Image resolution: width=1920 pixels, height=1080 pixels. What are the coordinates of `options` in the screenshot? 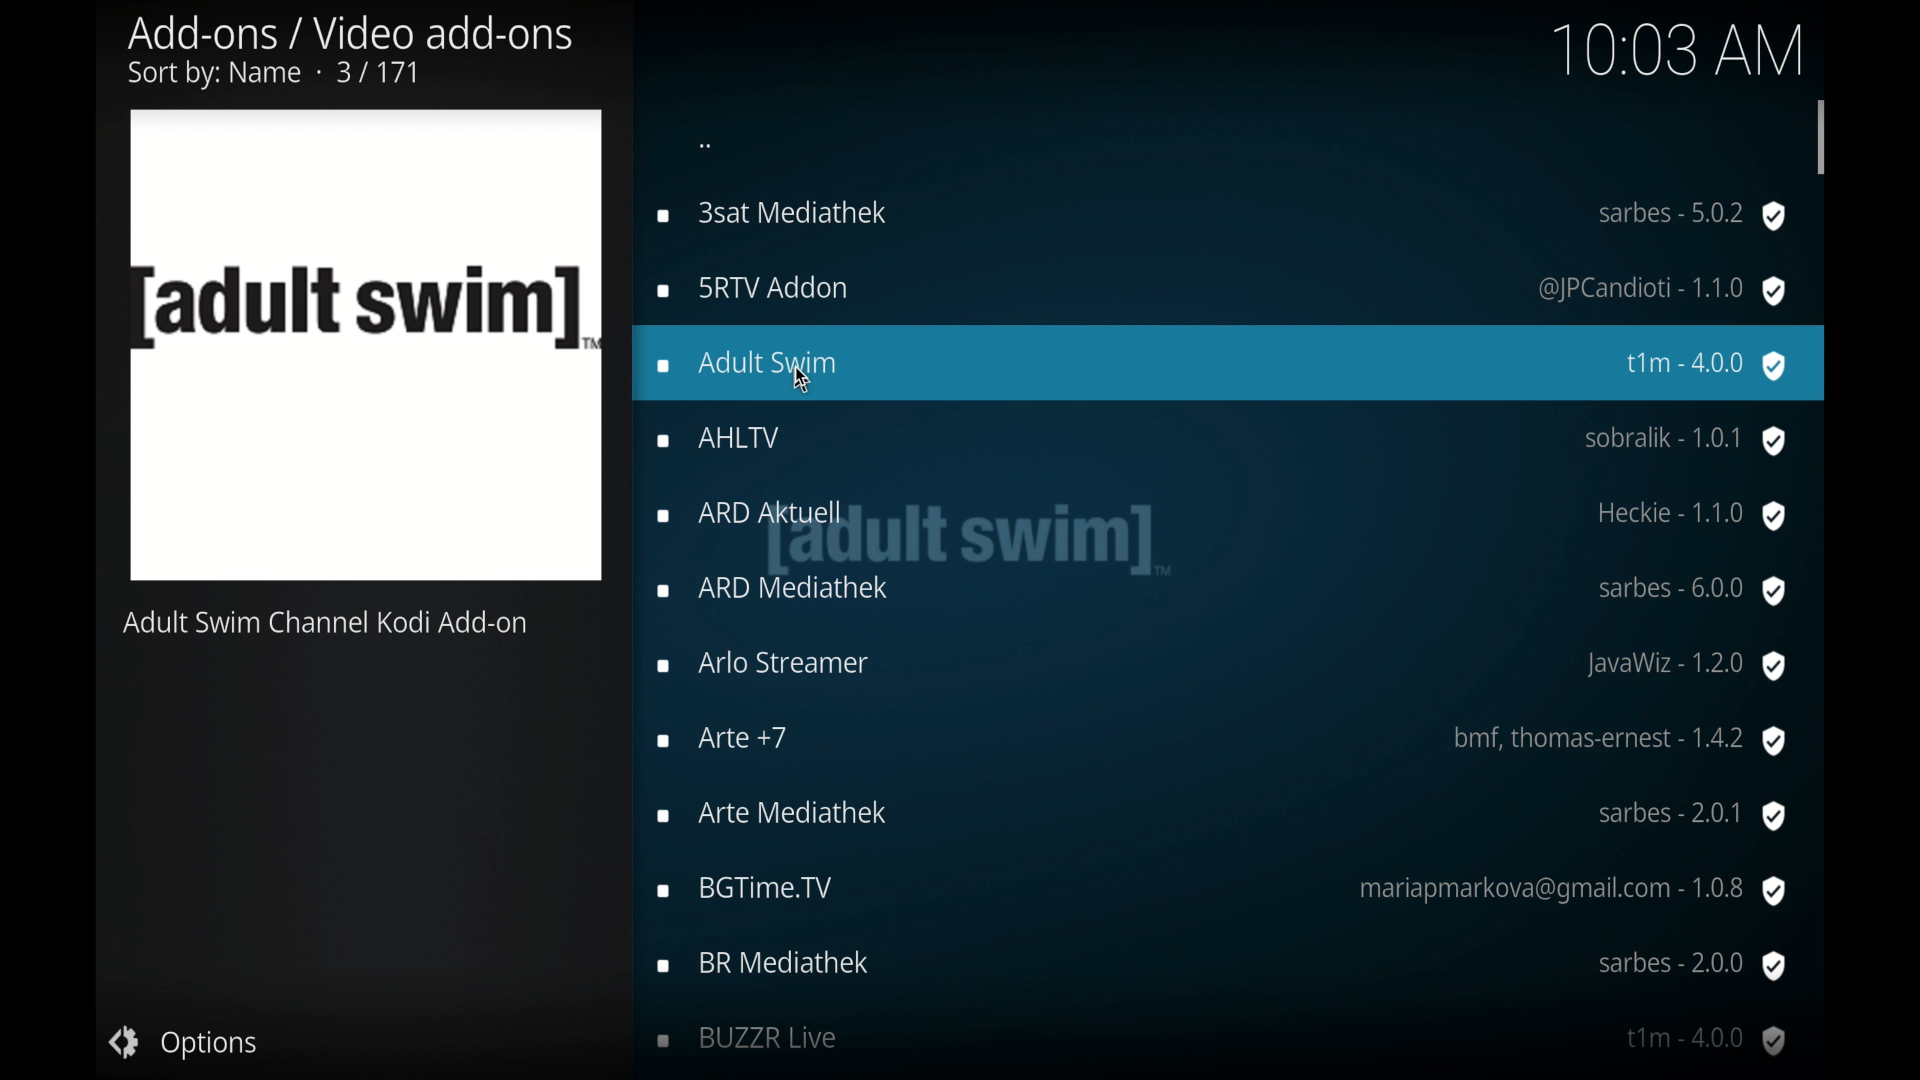 It's located at (180, 1042).